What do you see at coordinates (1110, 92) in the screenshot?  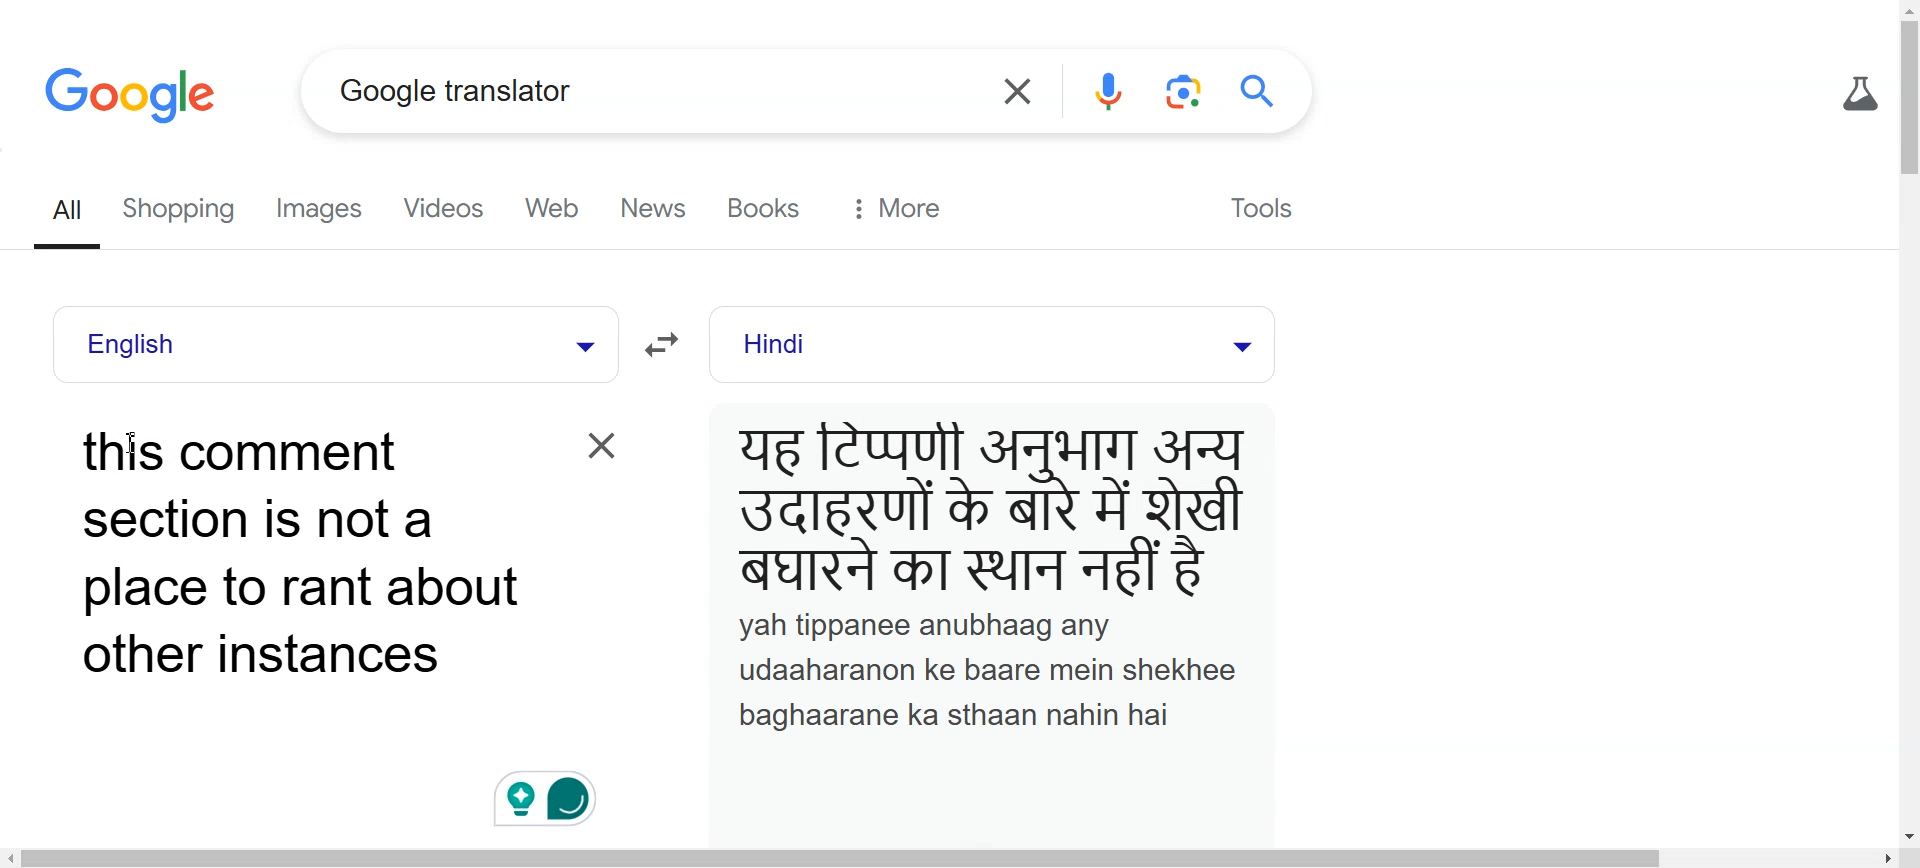 I see `Search by voice` at bounding box center [1110, 92].